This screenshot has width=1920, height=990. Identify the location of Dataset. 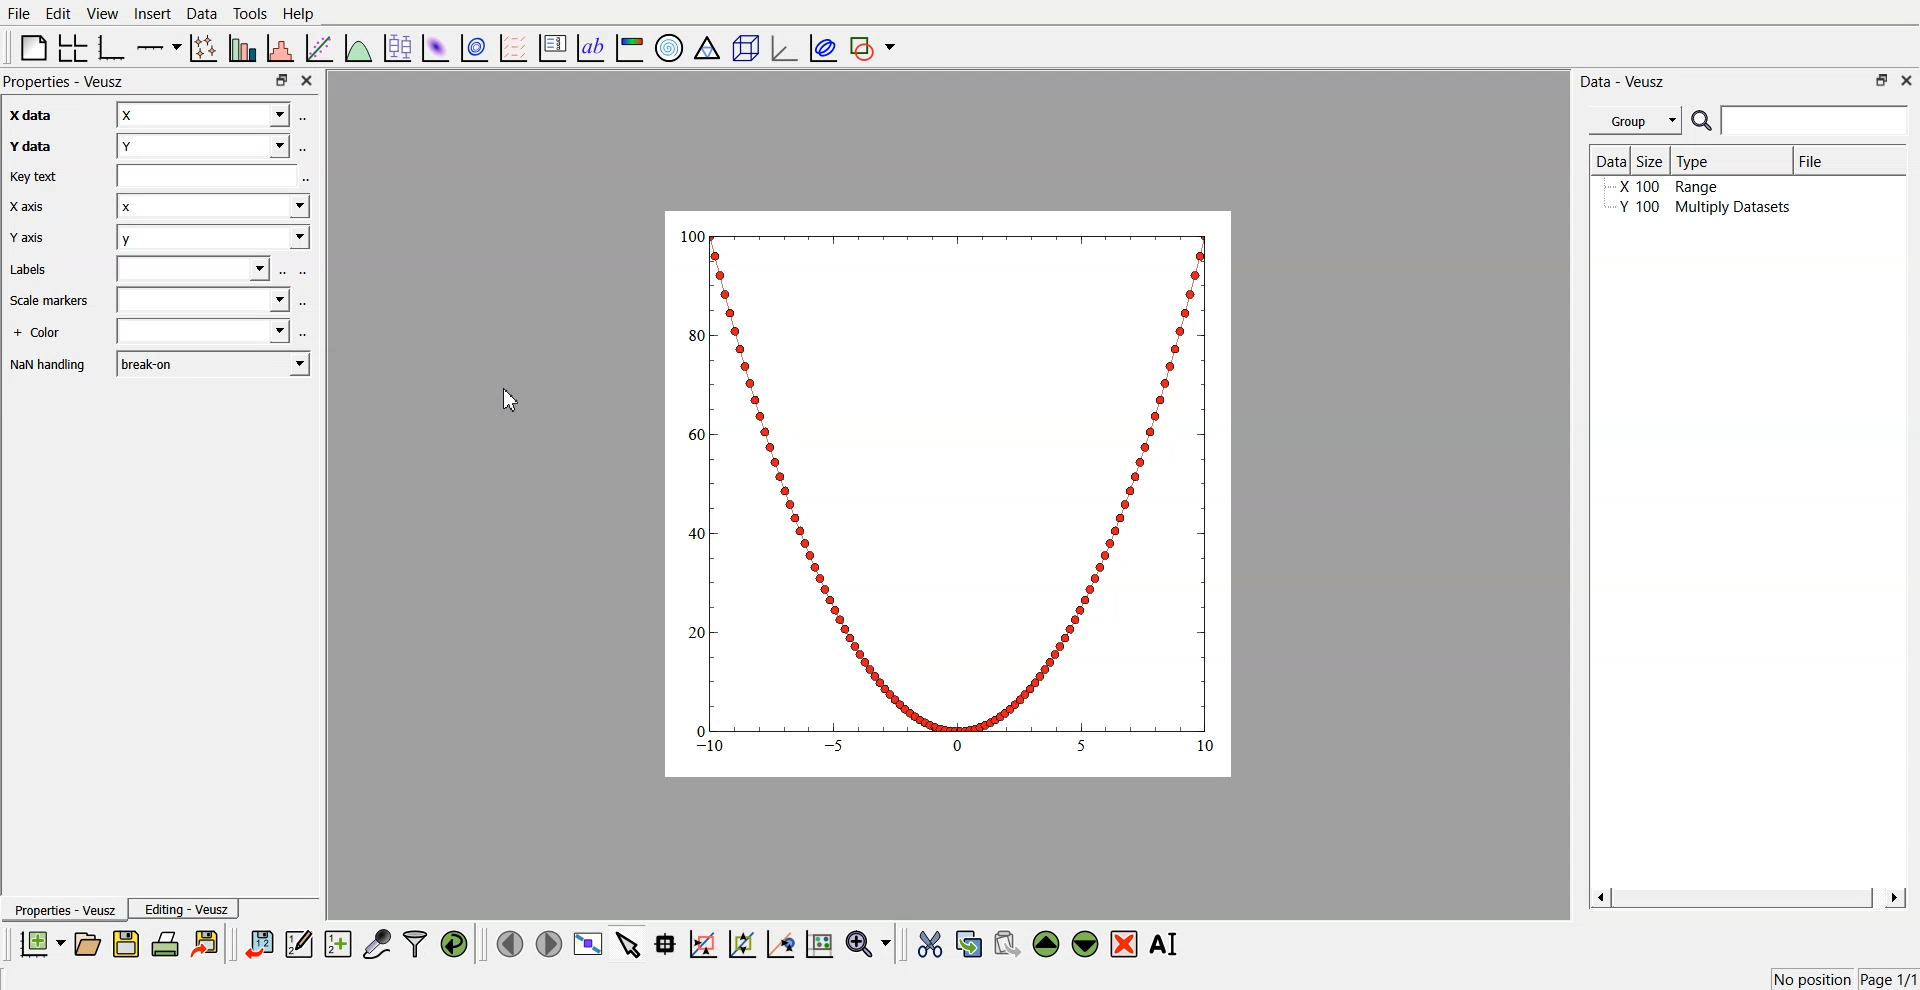
(1610, 162).